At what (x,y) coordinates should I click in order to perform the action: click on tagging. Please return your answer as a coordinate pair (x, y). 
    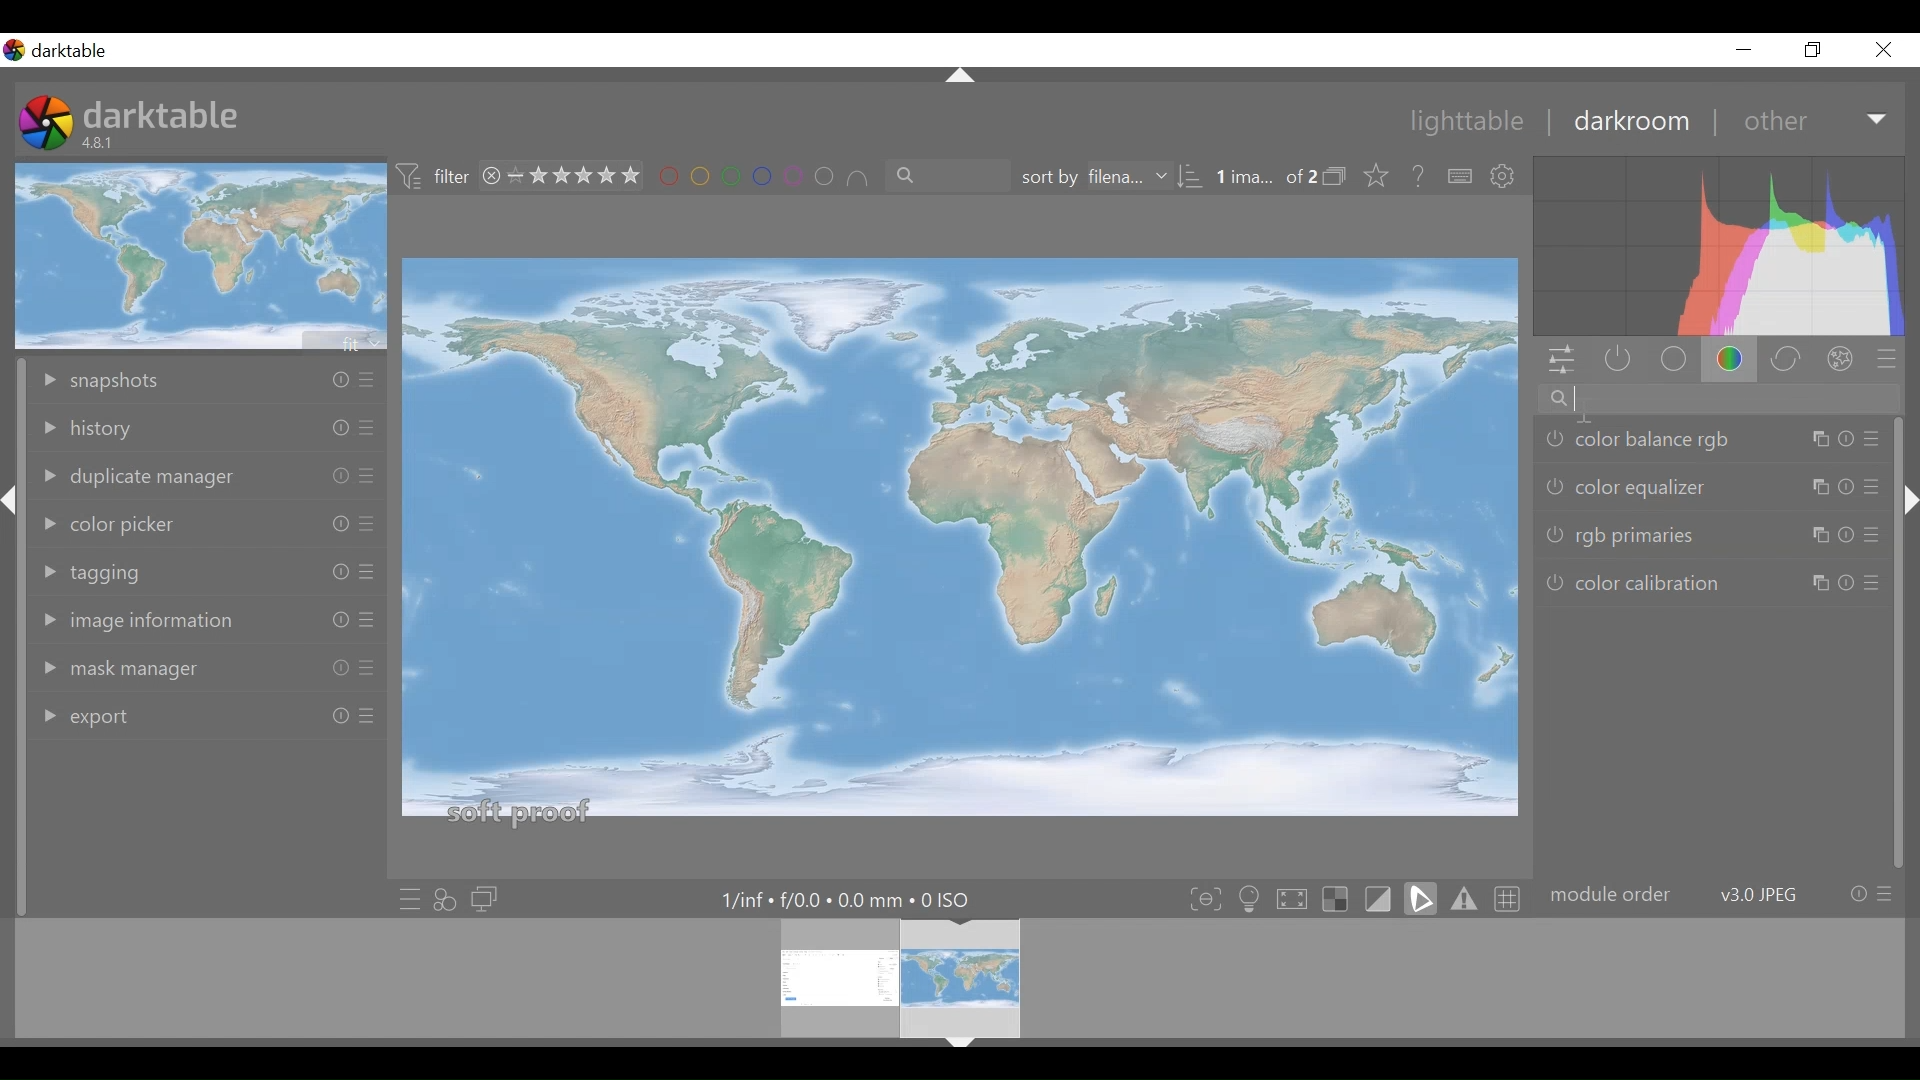
    Looking at the image, I should click on (123, 569).